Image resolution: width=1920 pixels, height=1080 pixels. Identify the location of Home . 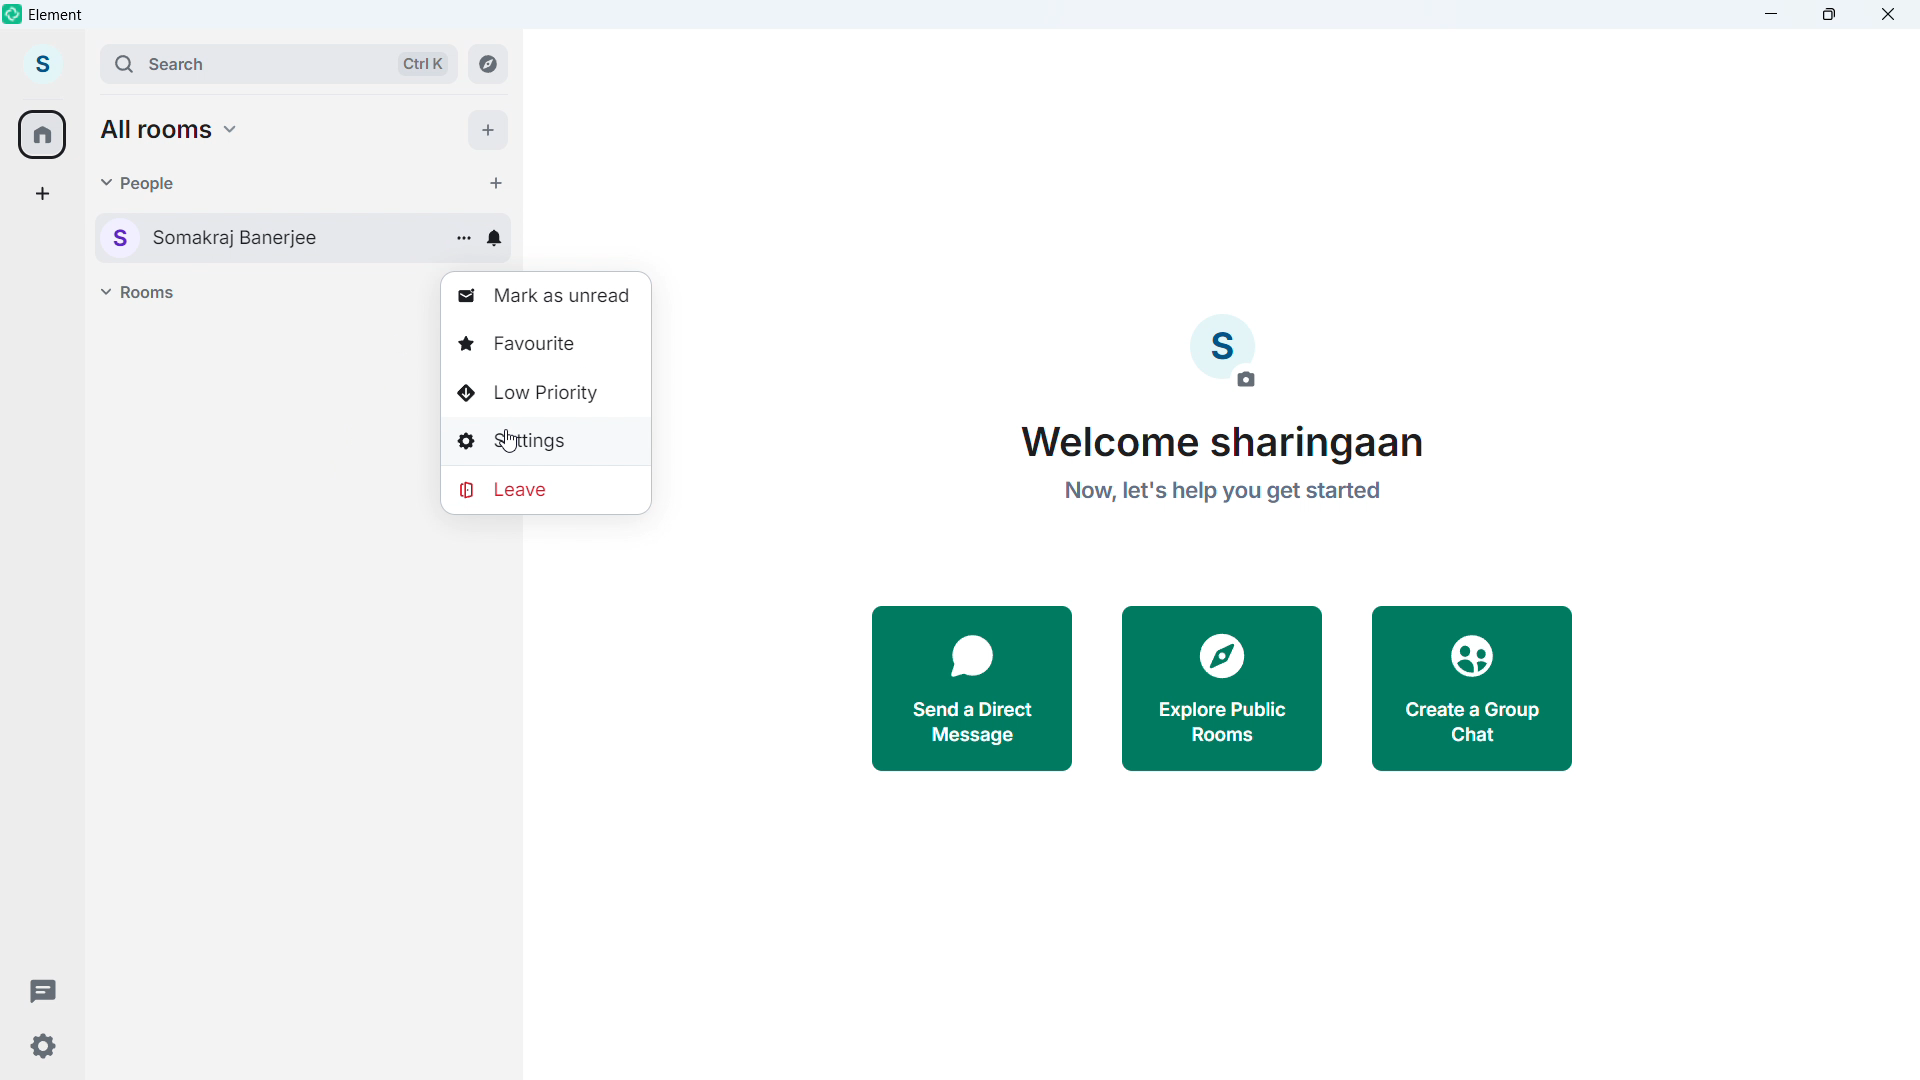
(43, 134).